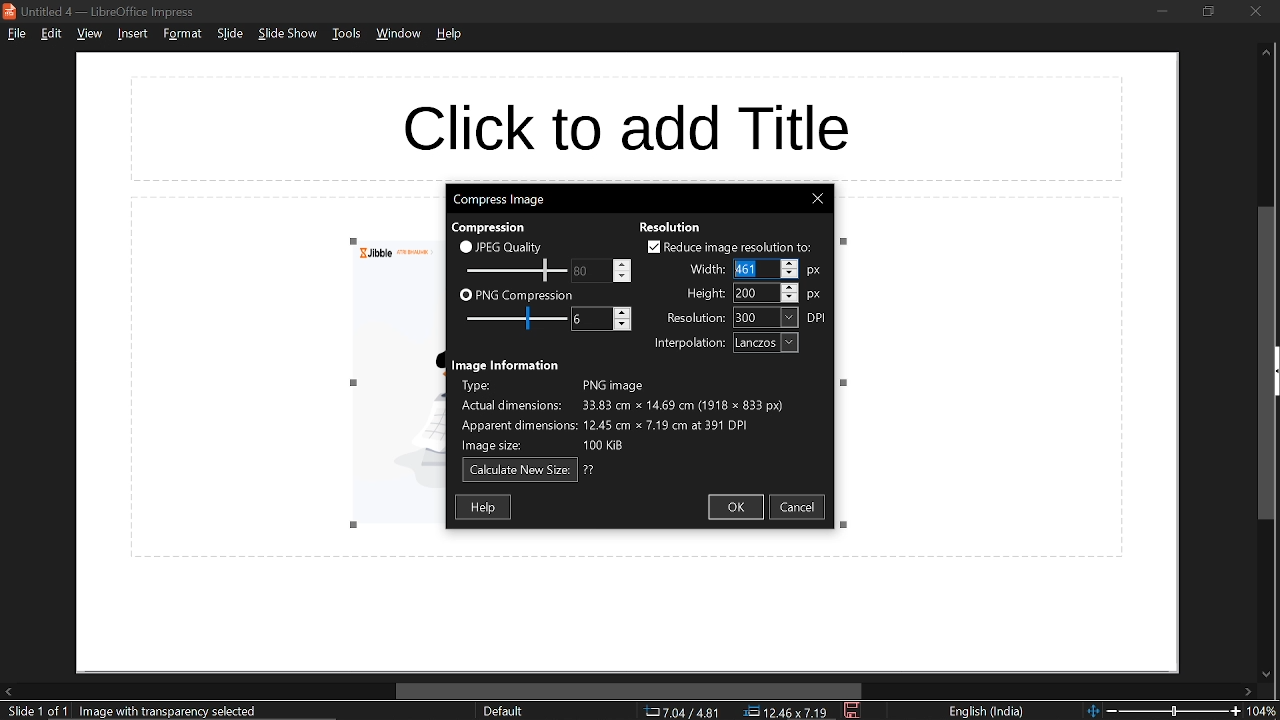 The width and height of the screenshot is (1280, 720). I want to click on insert, so click(134, 34).